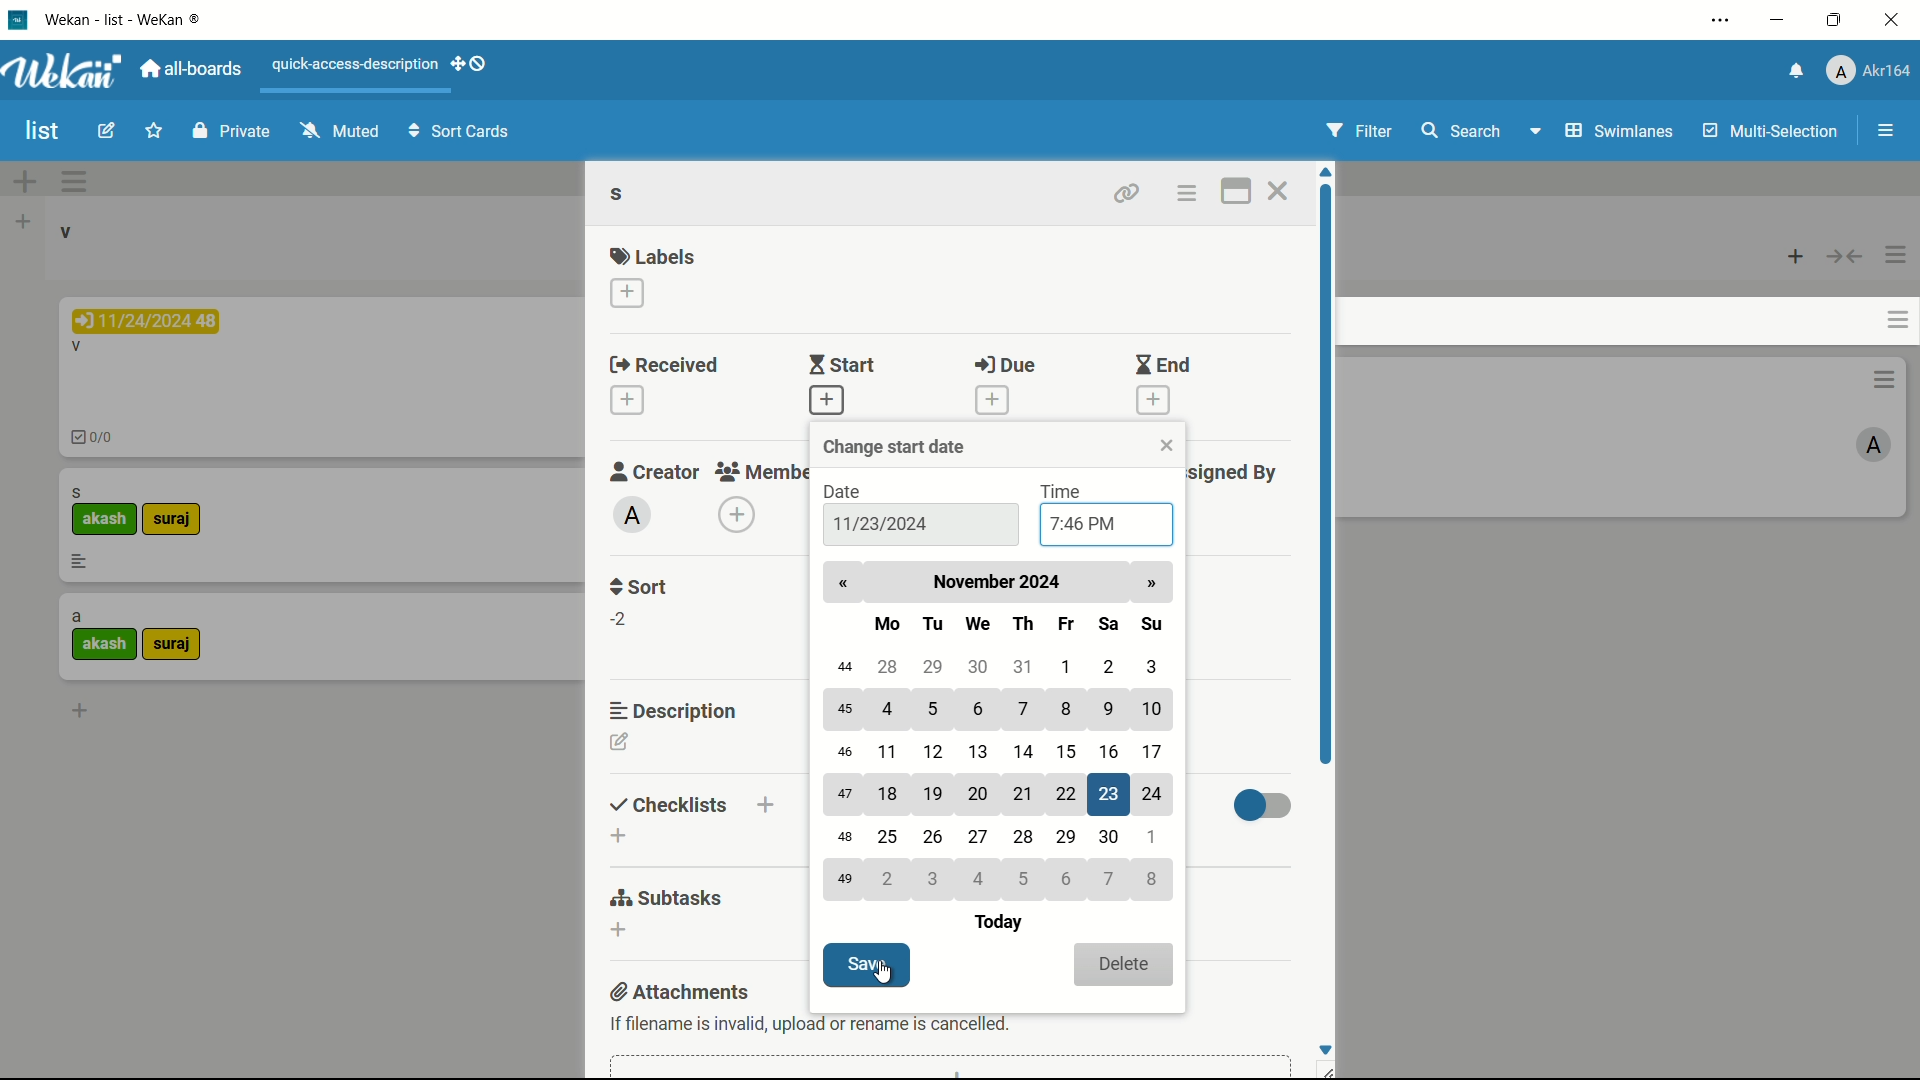 This screenshot has height=1080, width=1920. I want to click on quick-access-description, so click(357, 65).